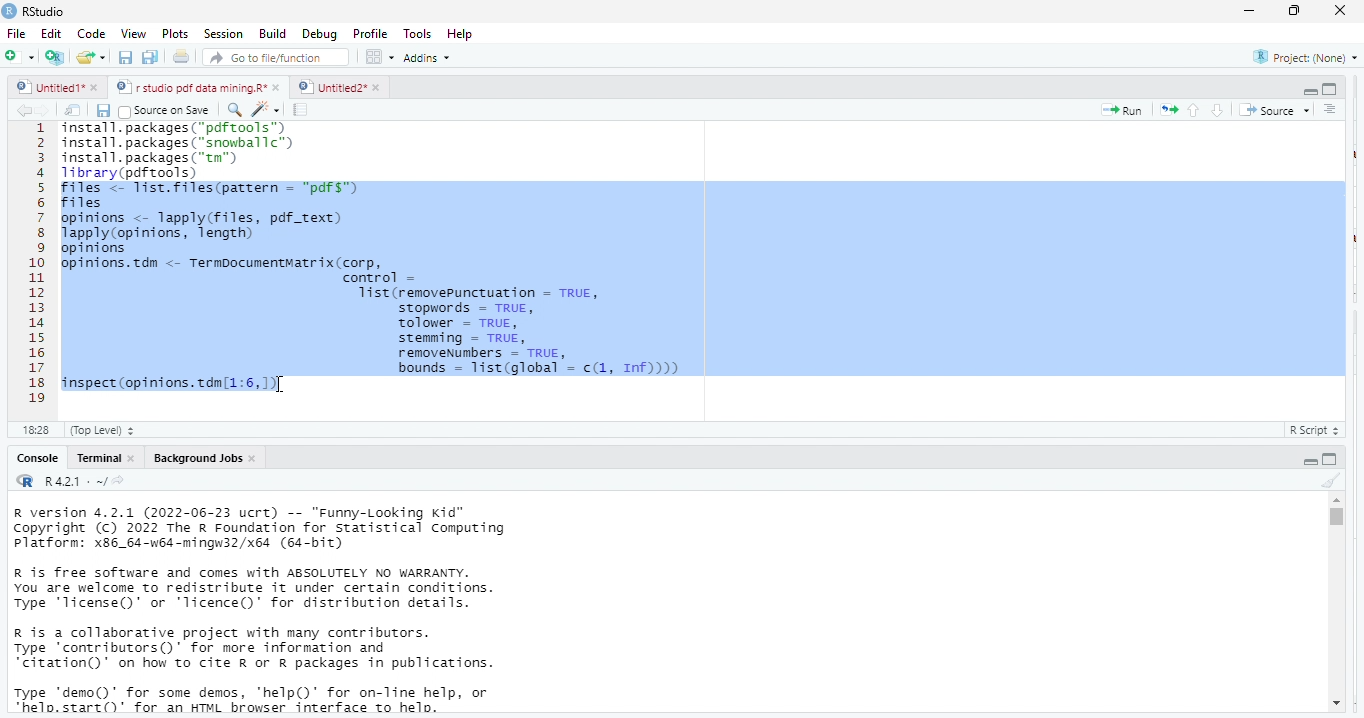 This screenshot has width=1364, height=718. I want to click on save current document, so click(126, 58).